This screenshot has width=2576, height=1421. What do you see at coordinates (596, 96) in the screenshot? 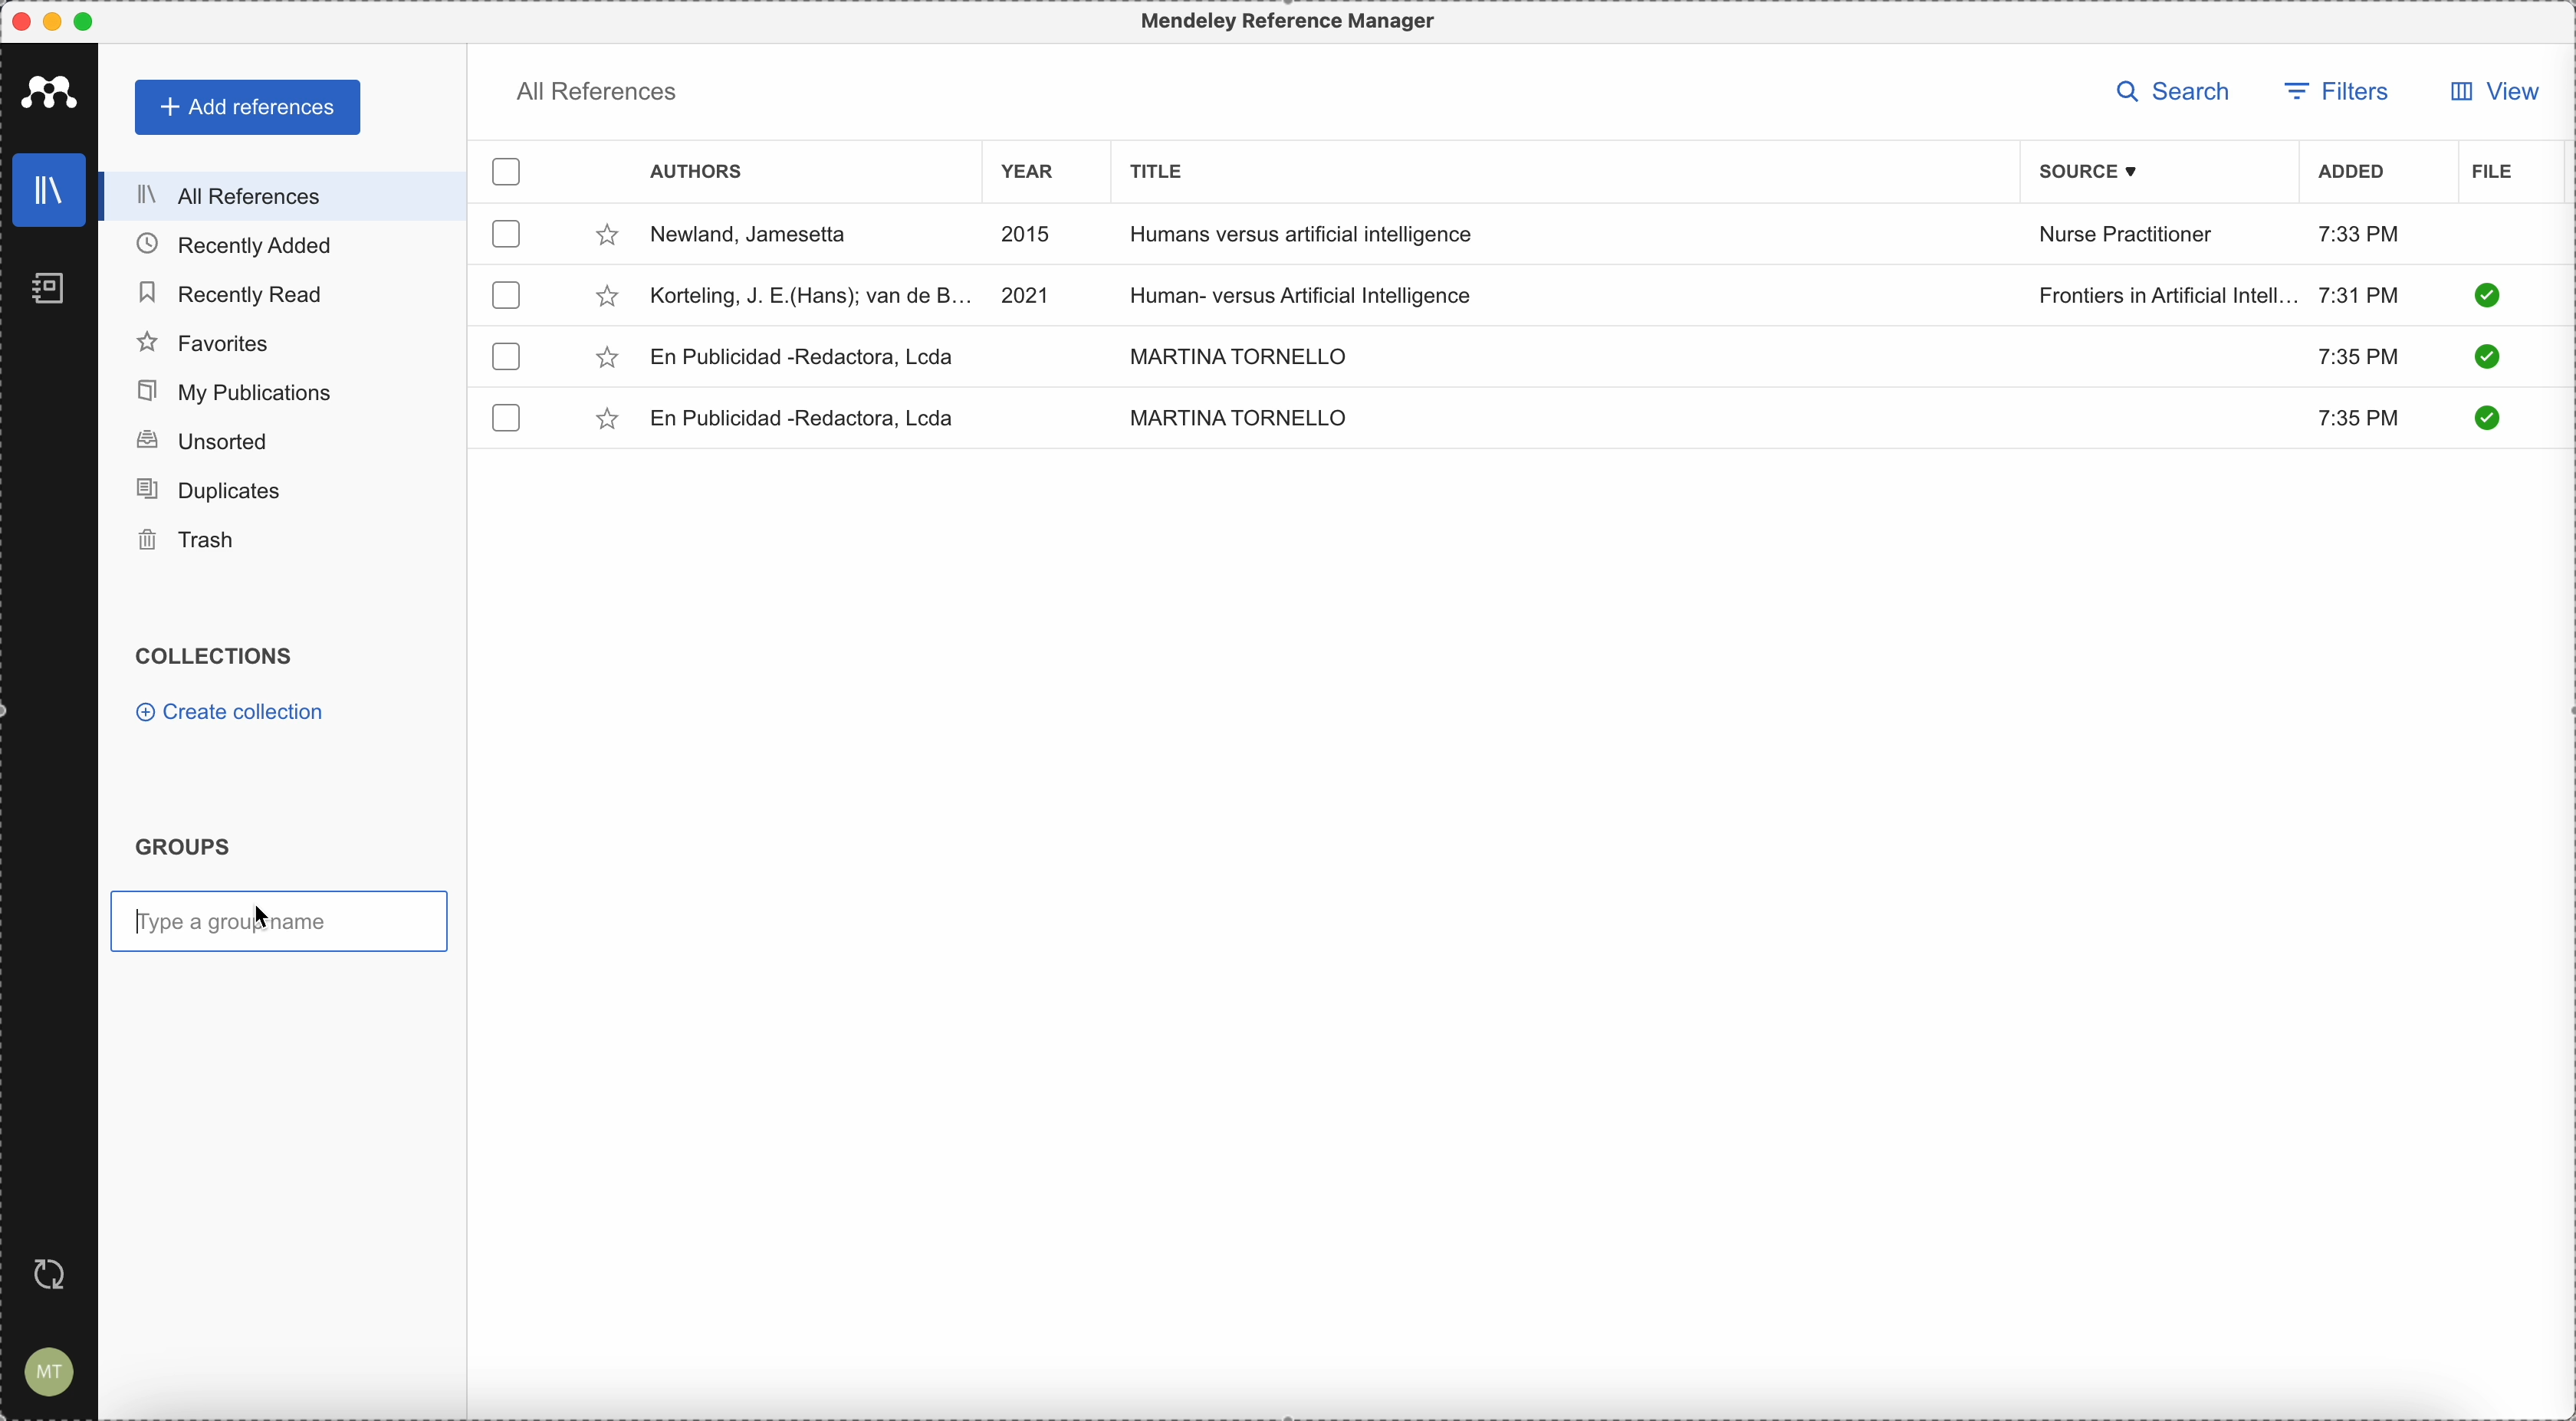
I see `all references` at bounding box center [596, 96].